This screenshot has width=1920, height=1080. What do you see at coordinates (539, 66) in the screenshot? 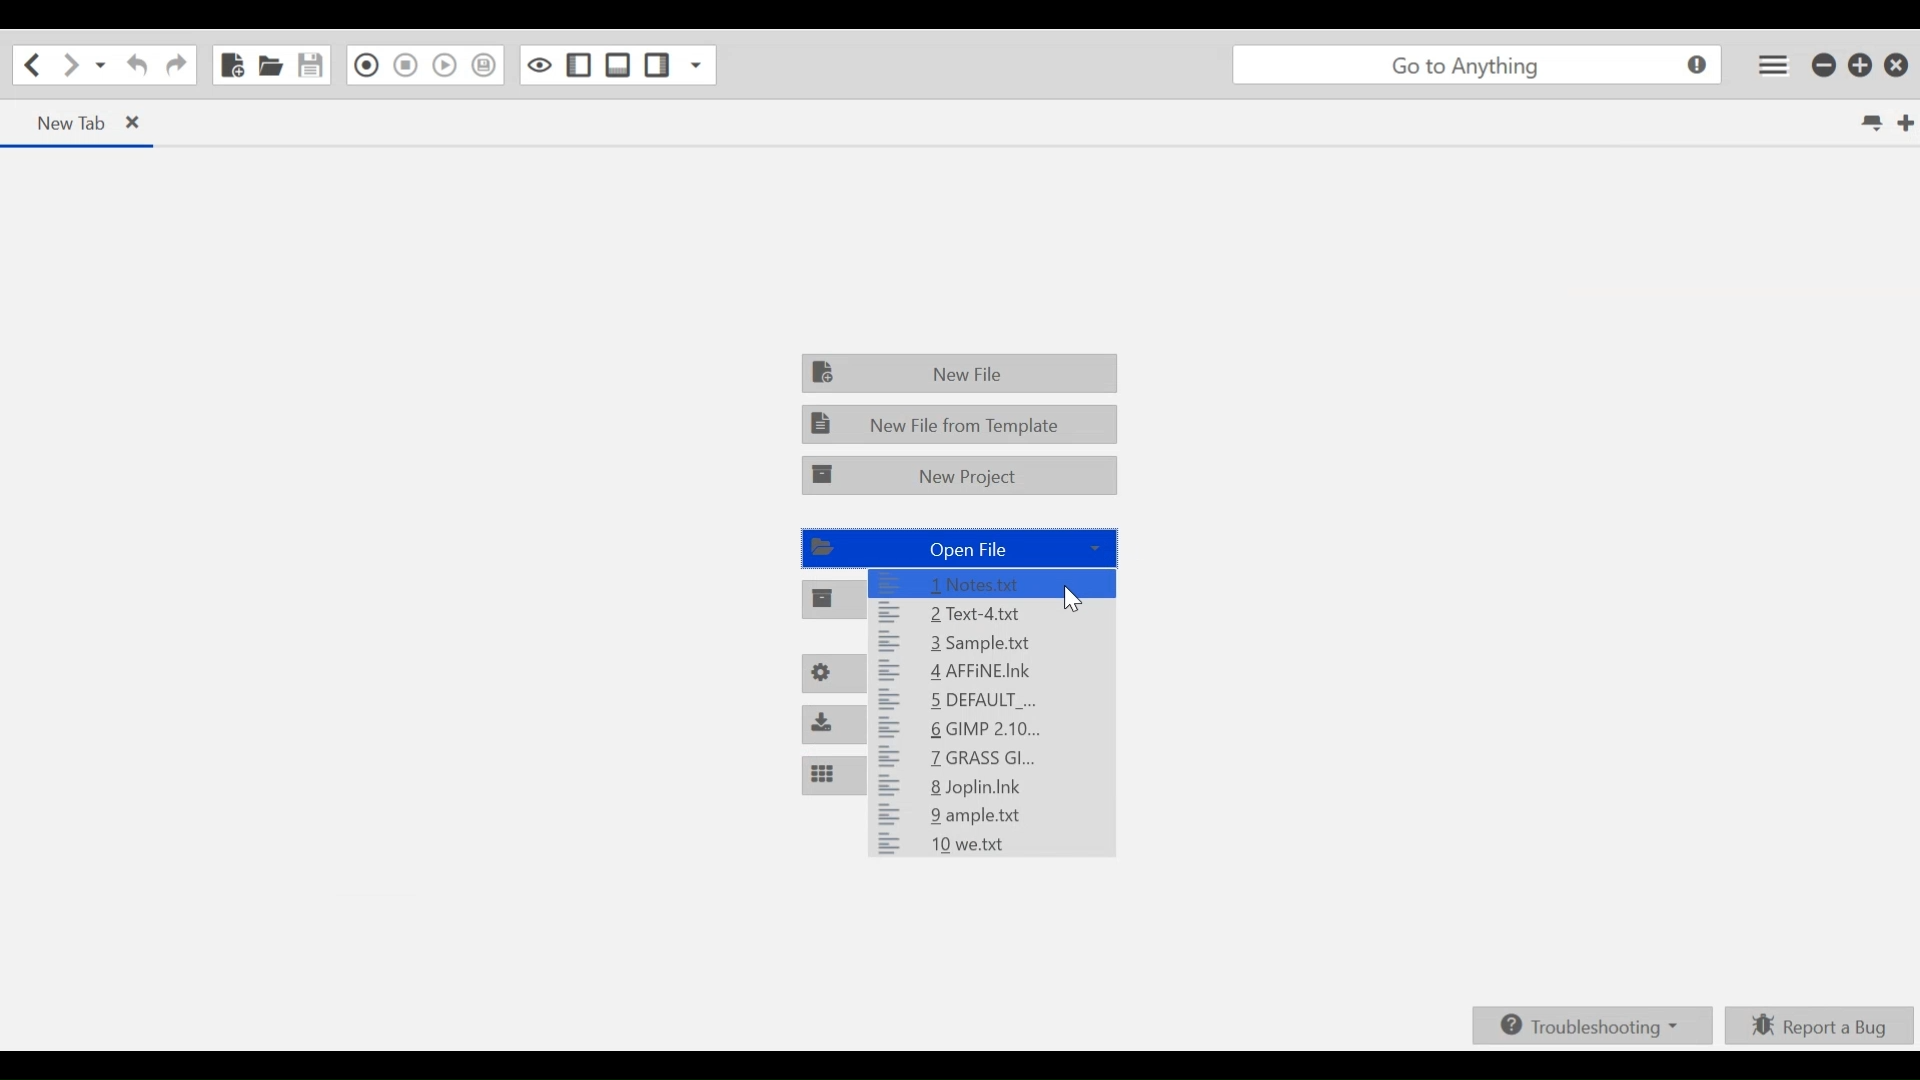
I see `Toggle focus mode` at bounding box center [539, 66].